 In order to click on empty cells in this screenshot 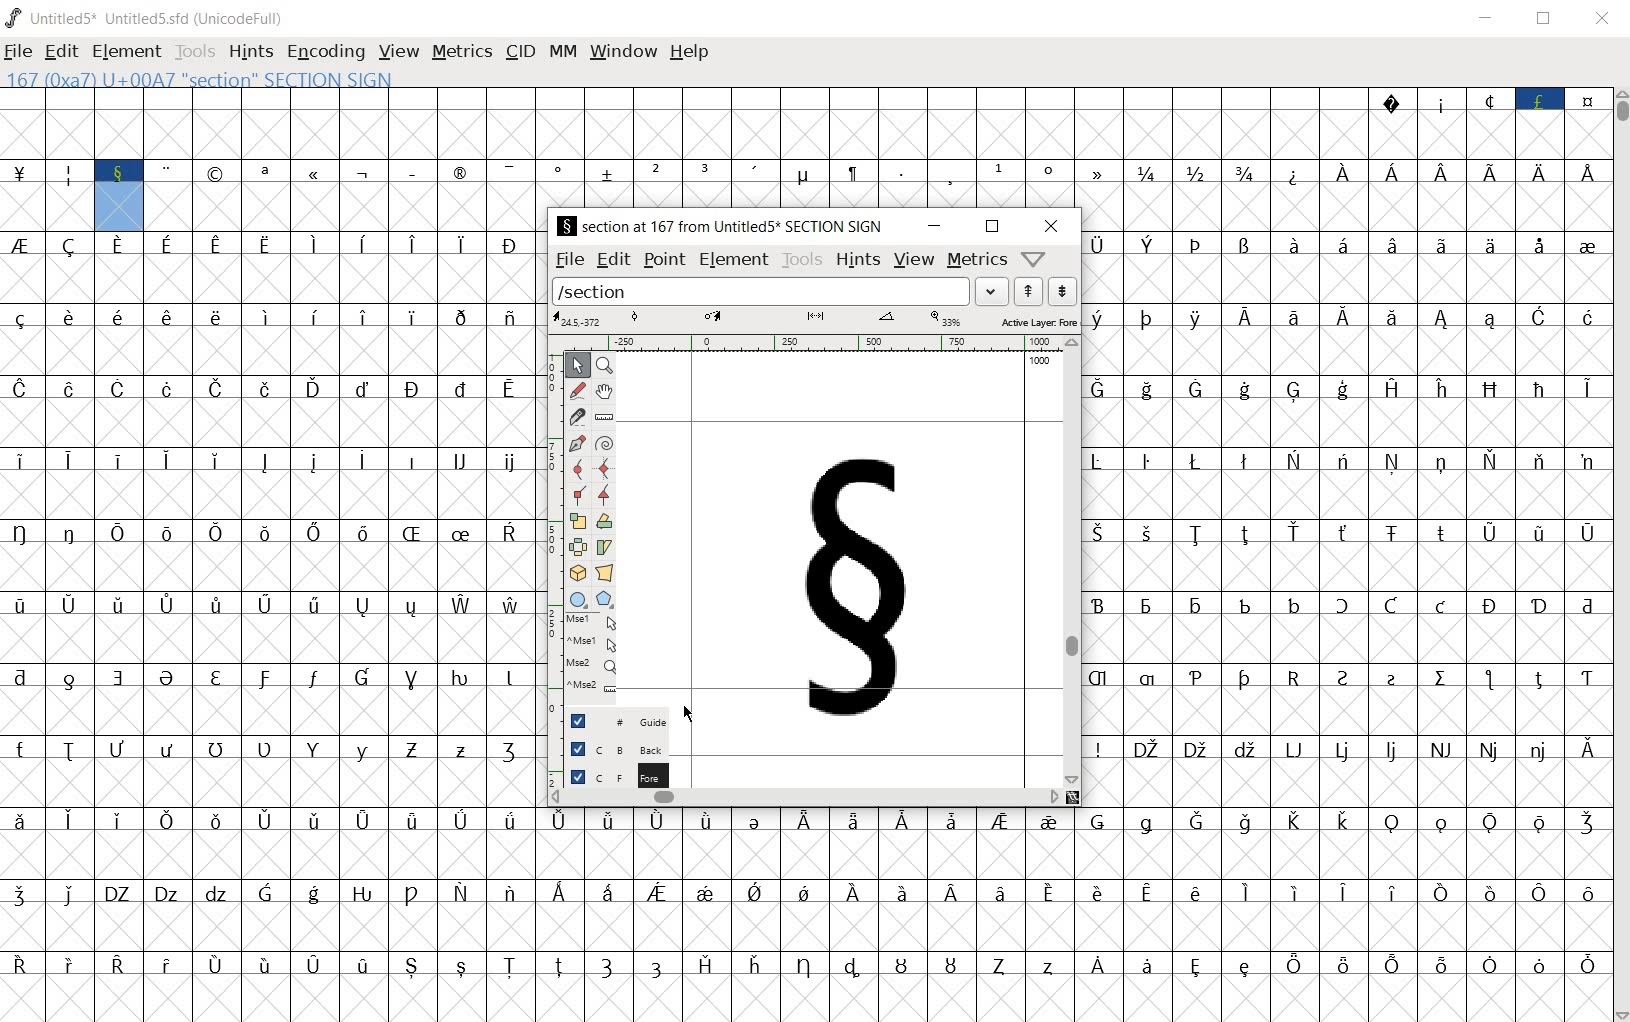, I will do `click(807, 853)`.